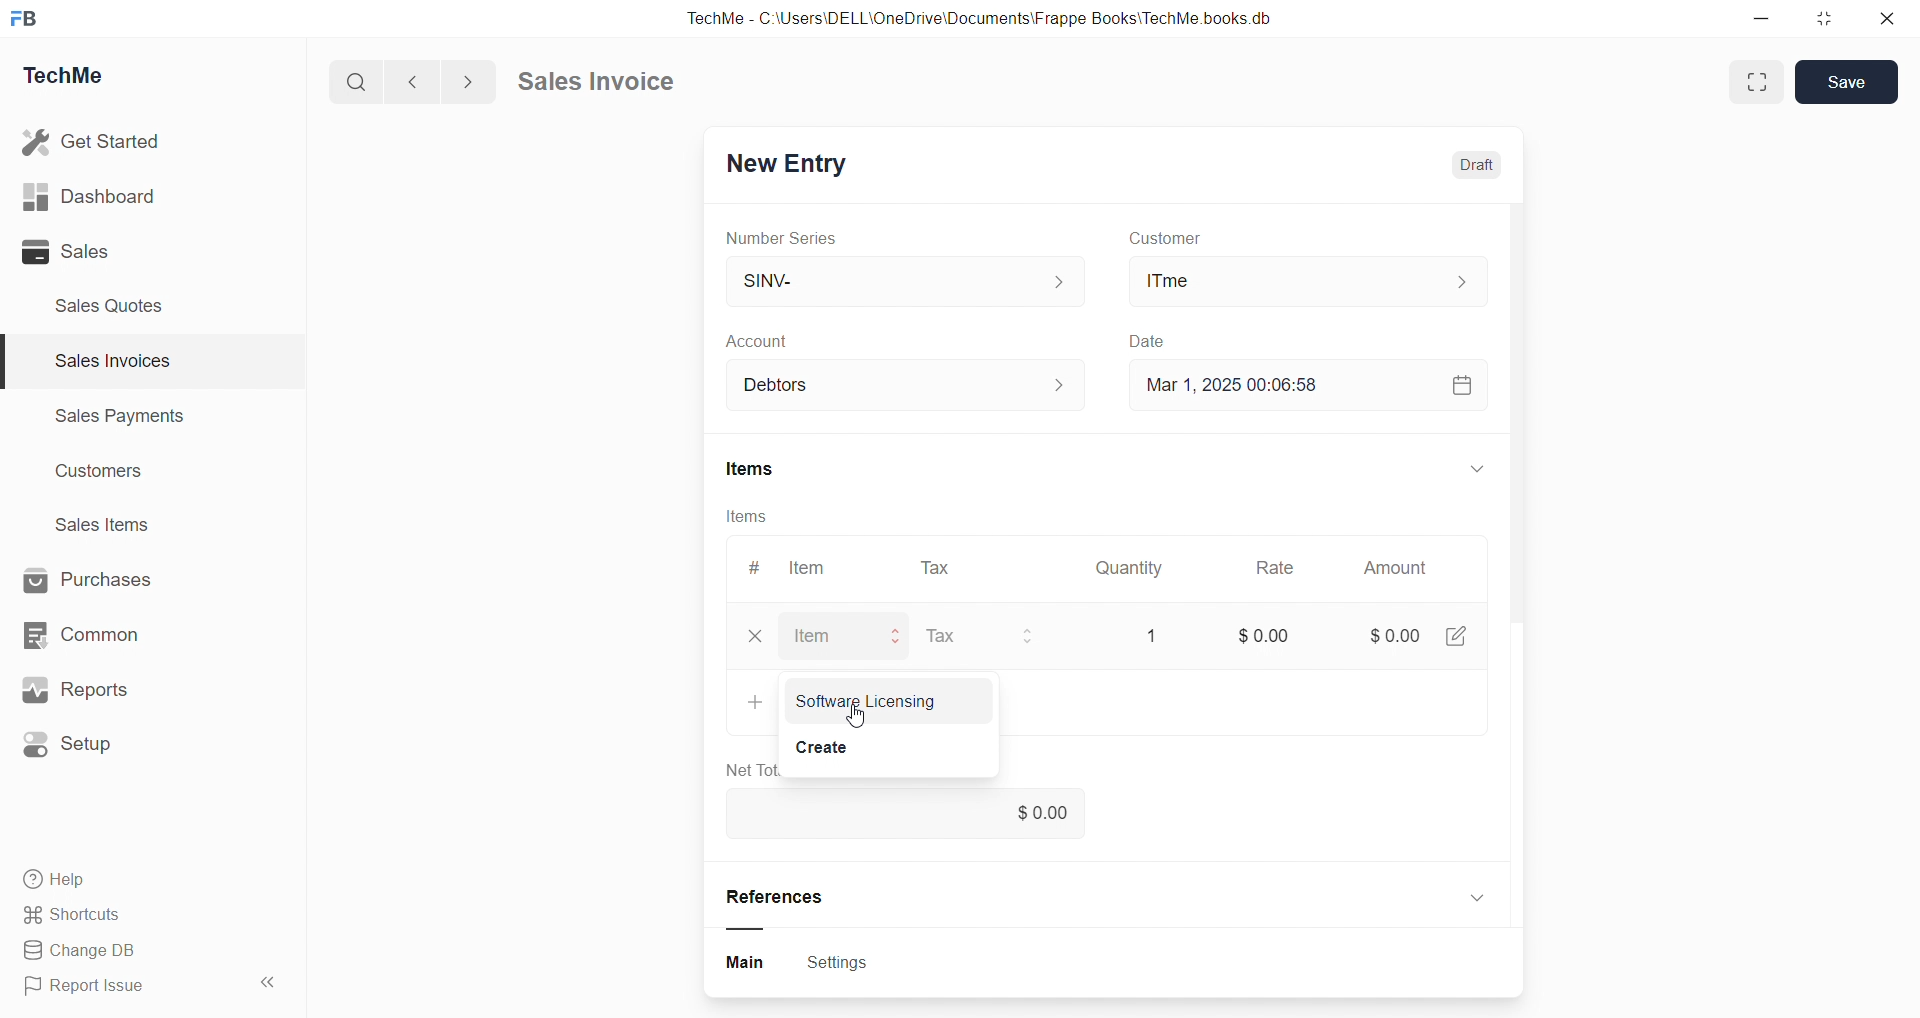  I want to click on $0.00, so click(1261, 635).